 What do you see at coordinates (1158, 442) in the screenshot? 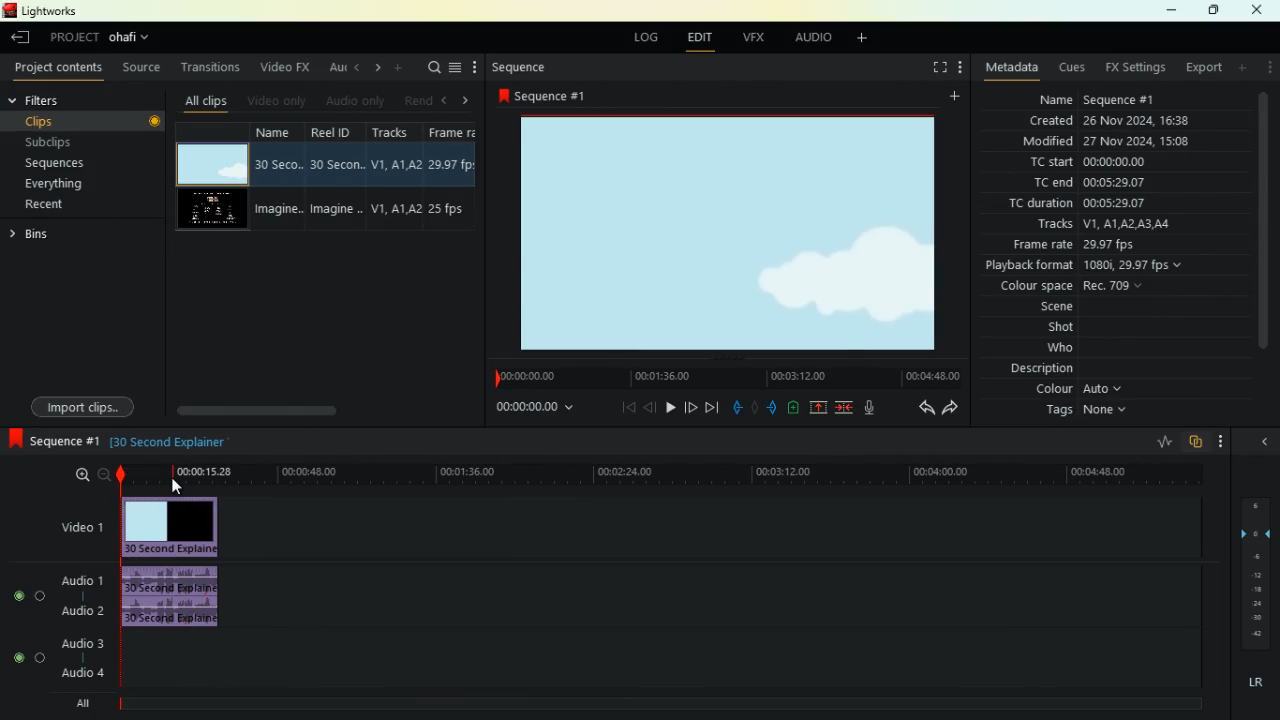
I see `rate` at bounding box center [1158, 442].